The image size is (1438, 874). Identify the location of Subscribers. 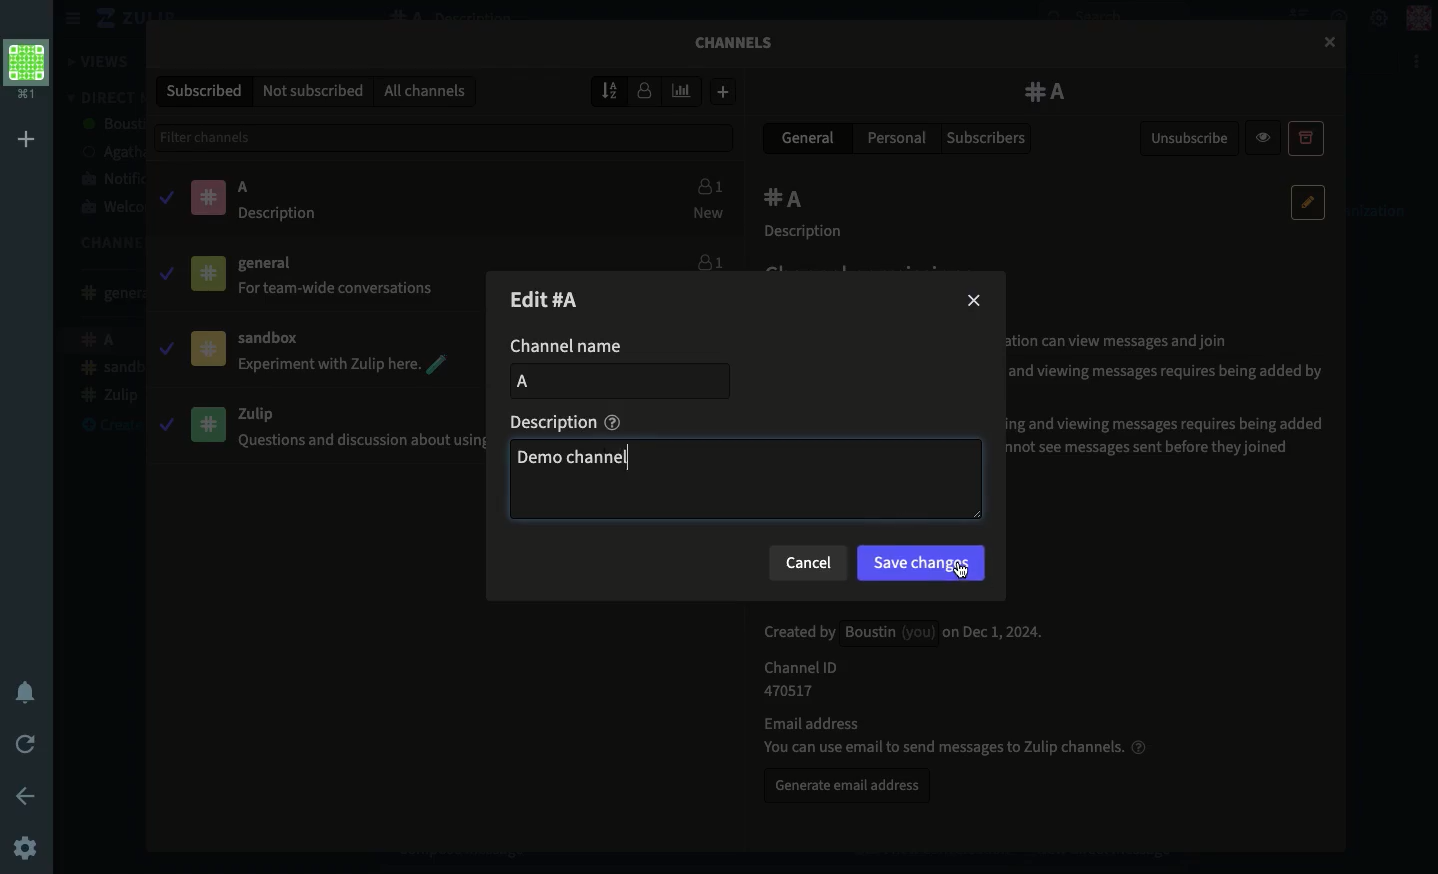
(988, 139).